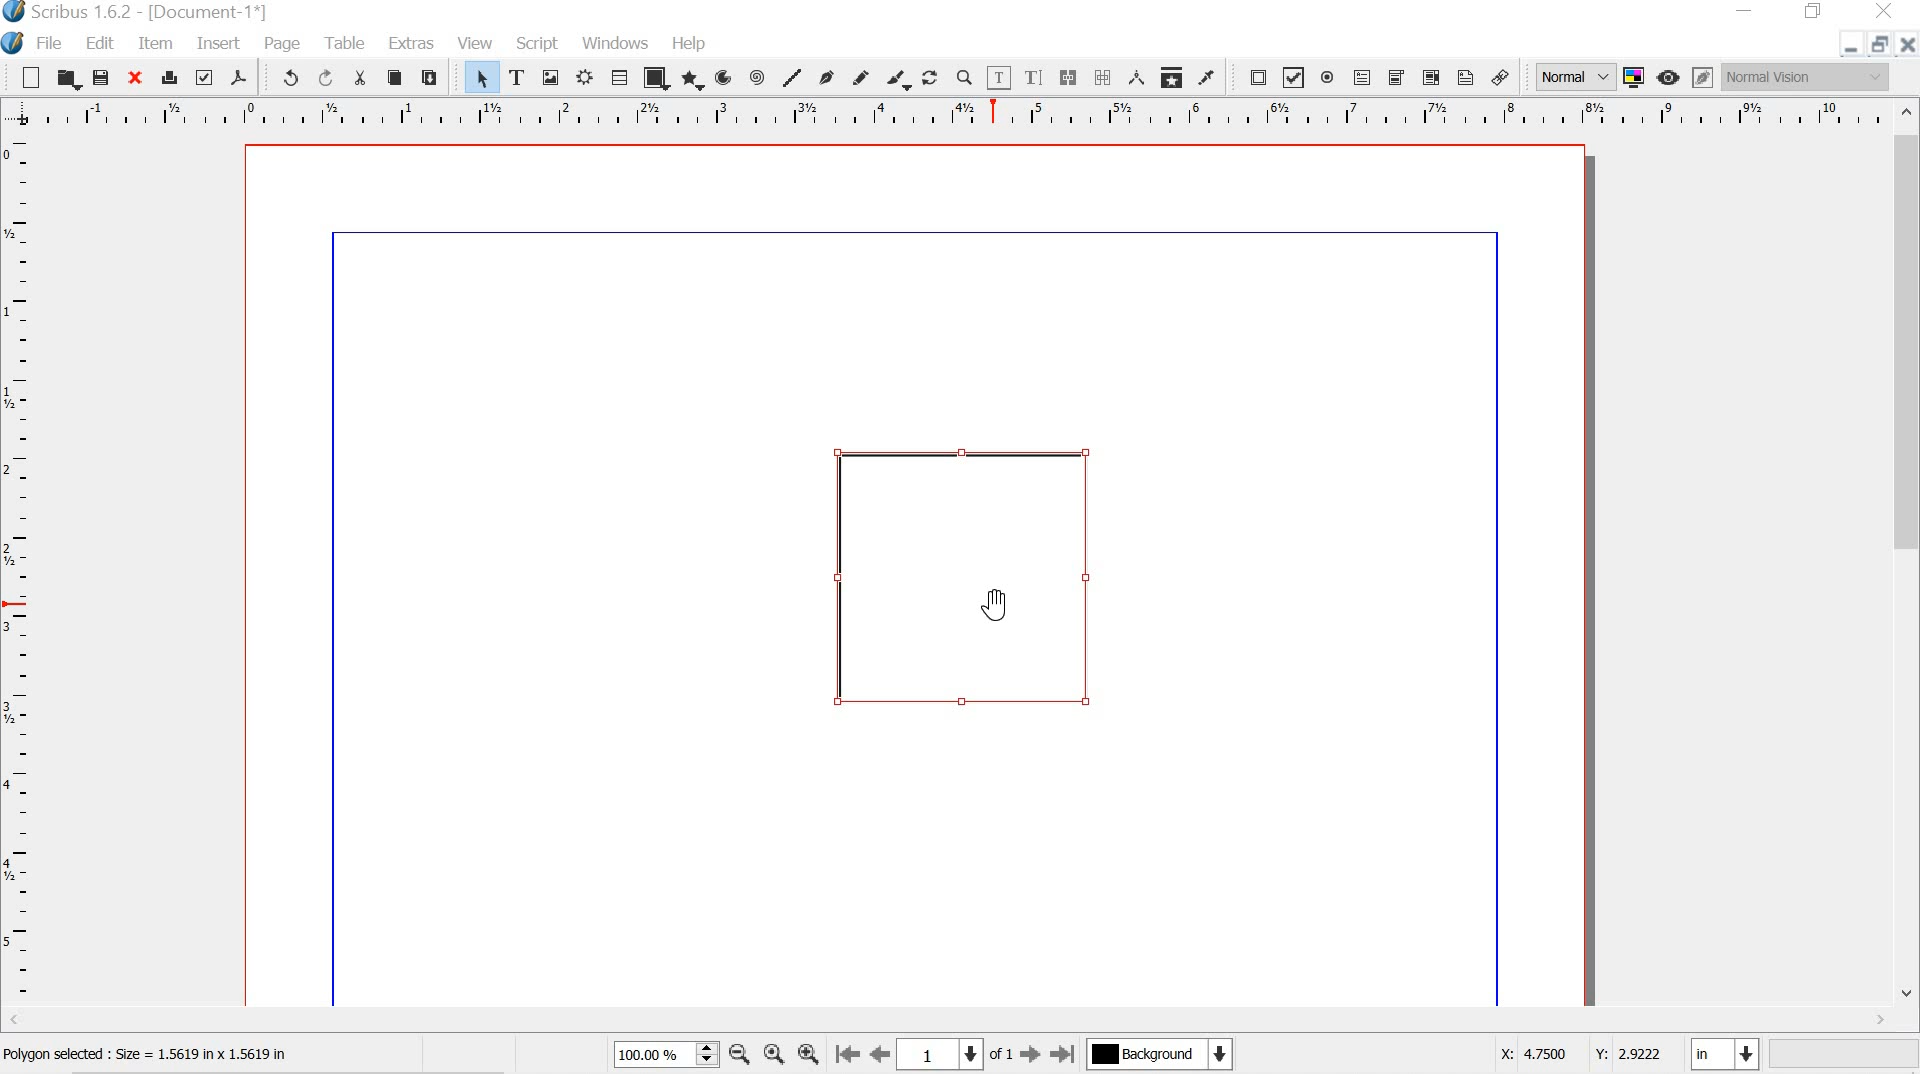  I want to click on select item, so click(481, 76).